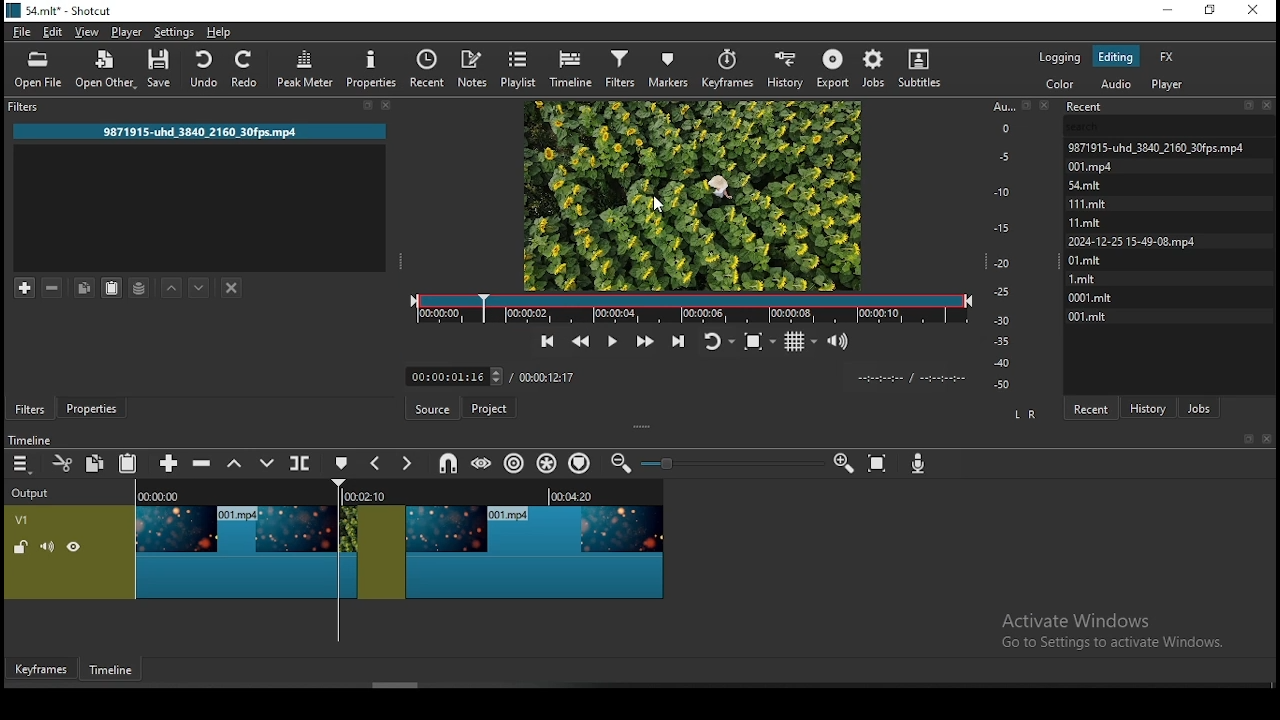 This screenshot has height=720, width=1280. I want to click on move filter down, so click(199, 286).